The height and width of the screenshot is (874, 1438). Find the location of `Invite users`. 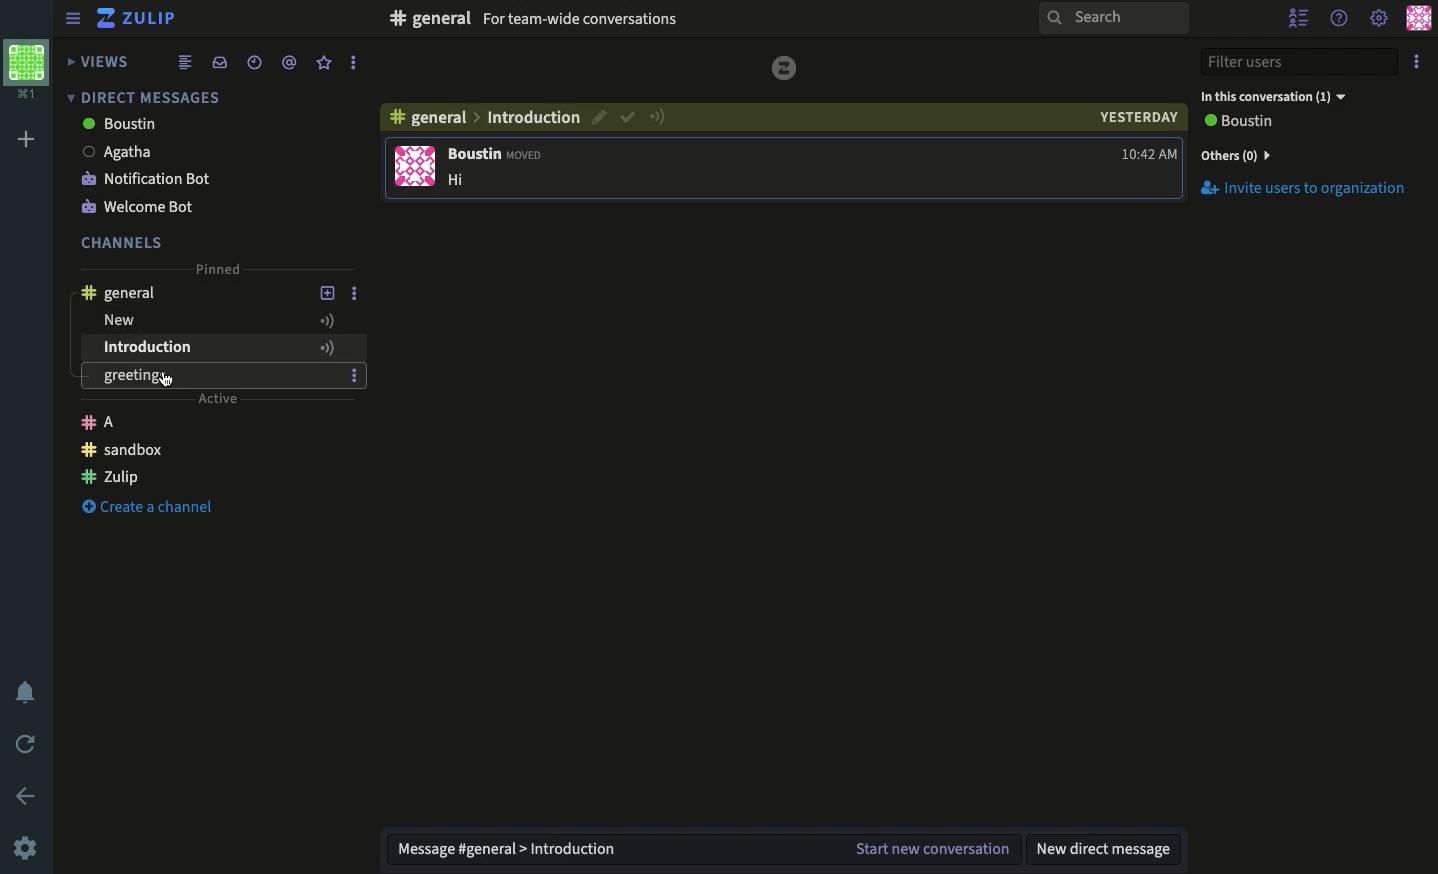

Invite users is located at coordinates (1302, 189).